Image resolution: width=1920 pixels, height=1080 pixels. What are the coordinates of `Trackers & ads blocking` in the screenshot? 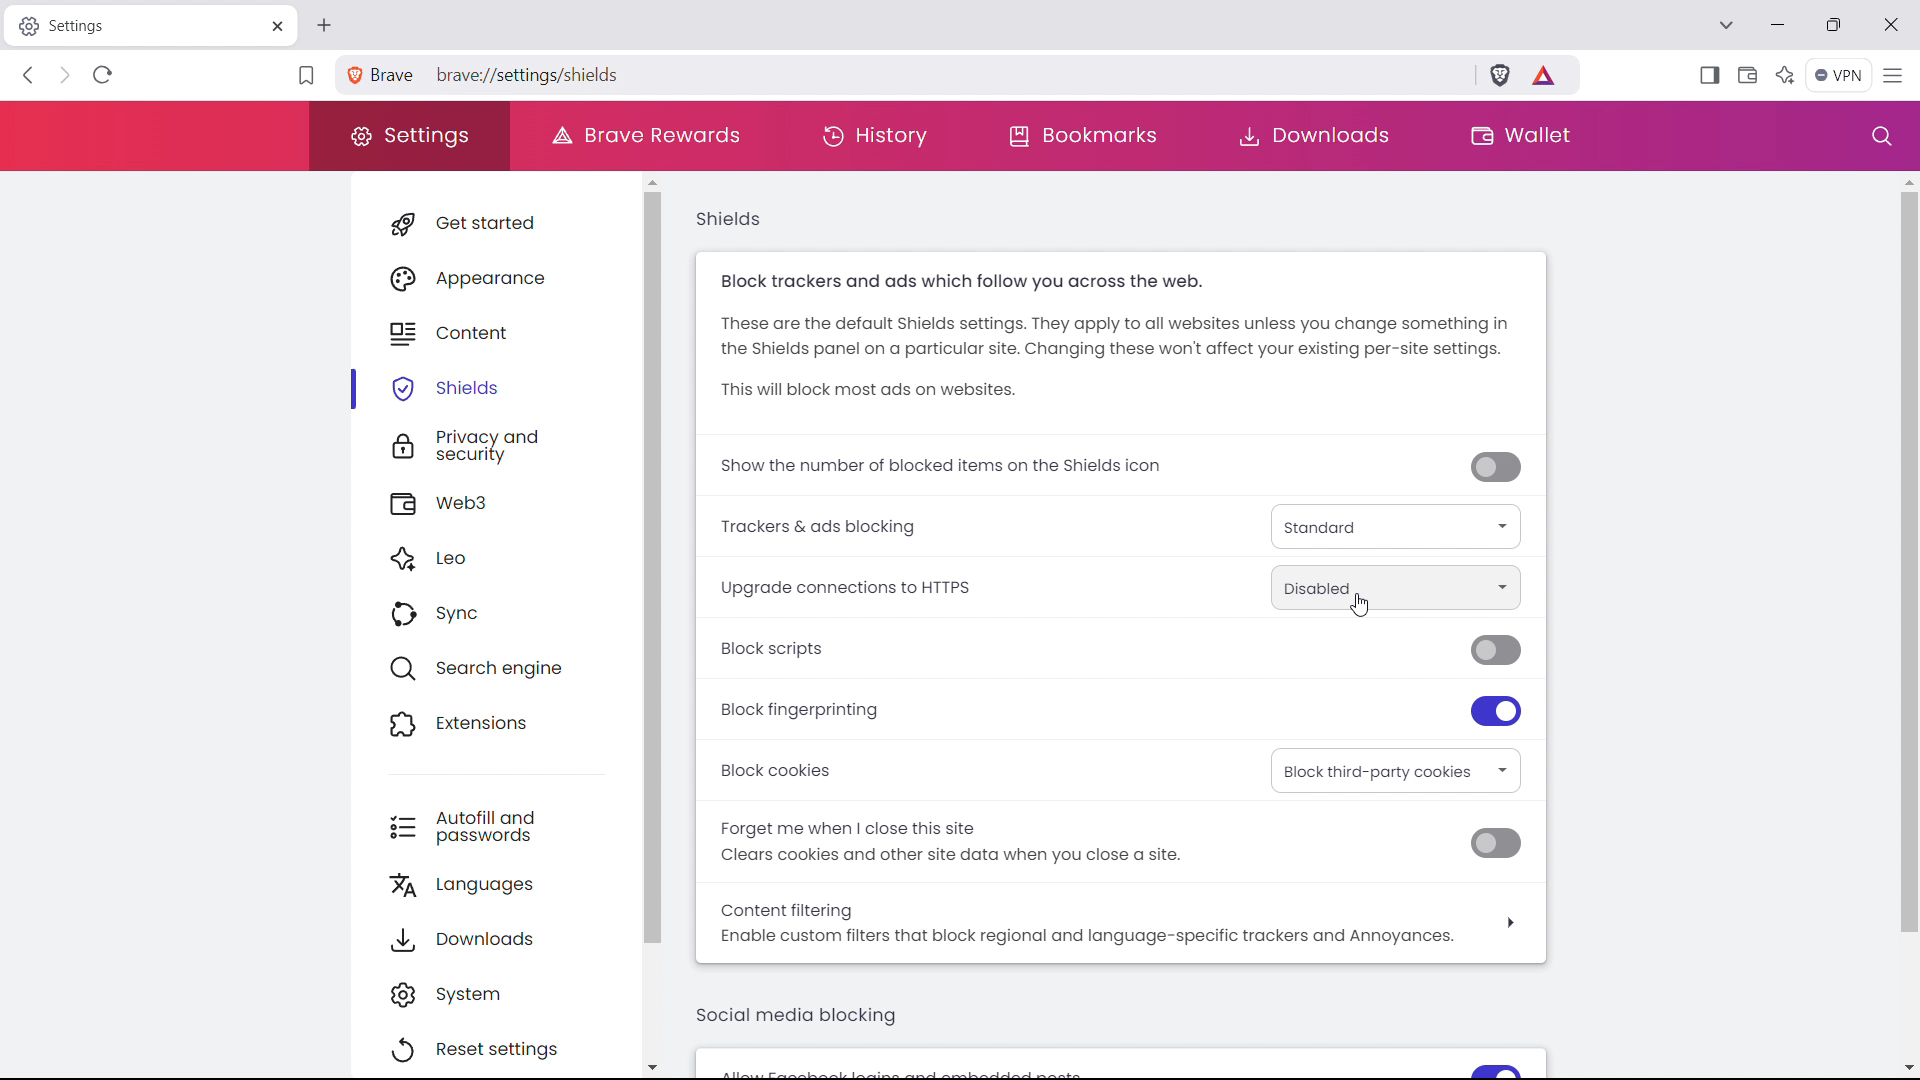 It's located at (851, 526).